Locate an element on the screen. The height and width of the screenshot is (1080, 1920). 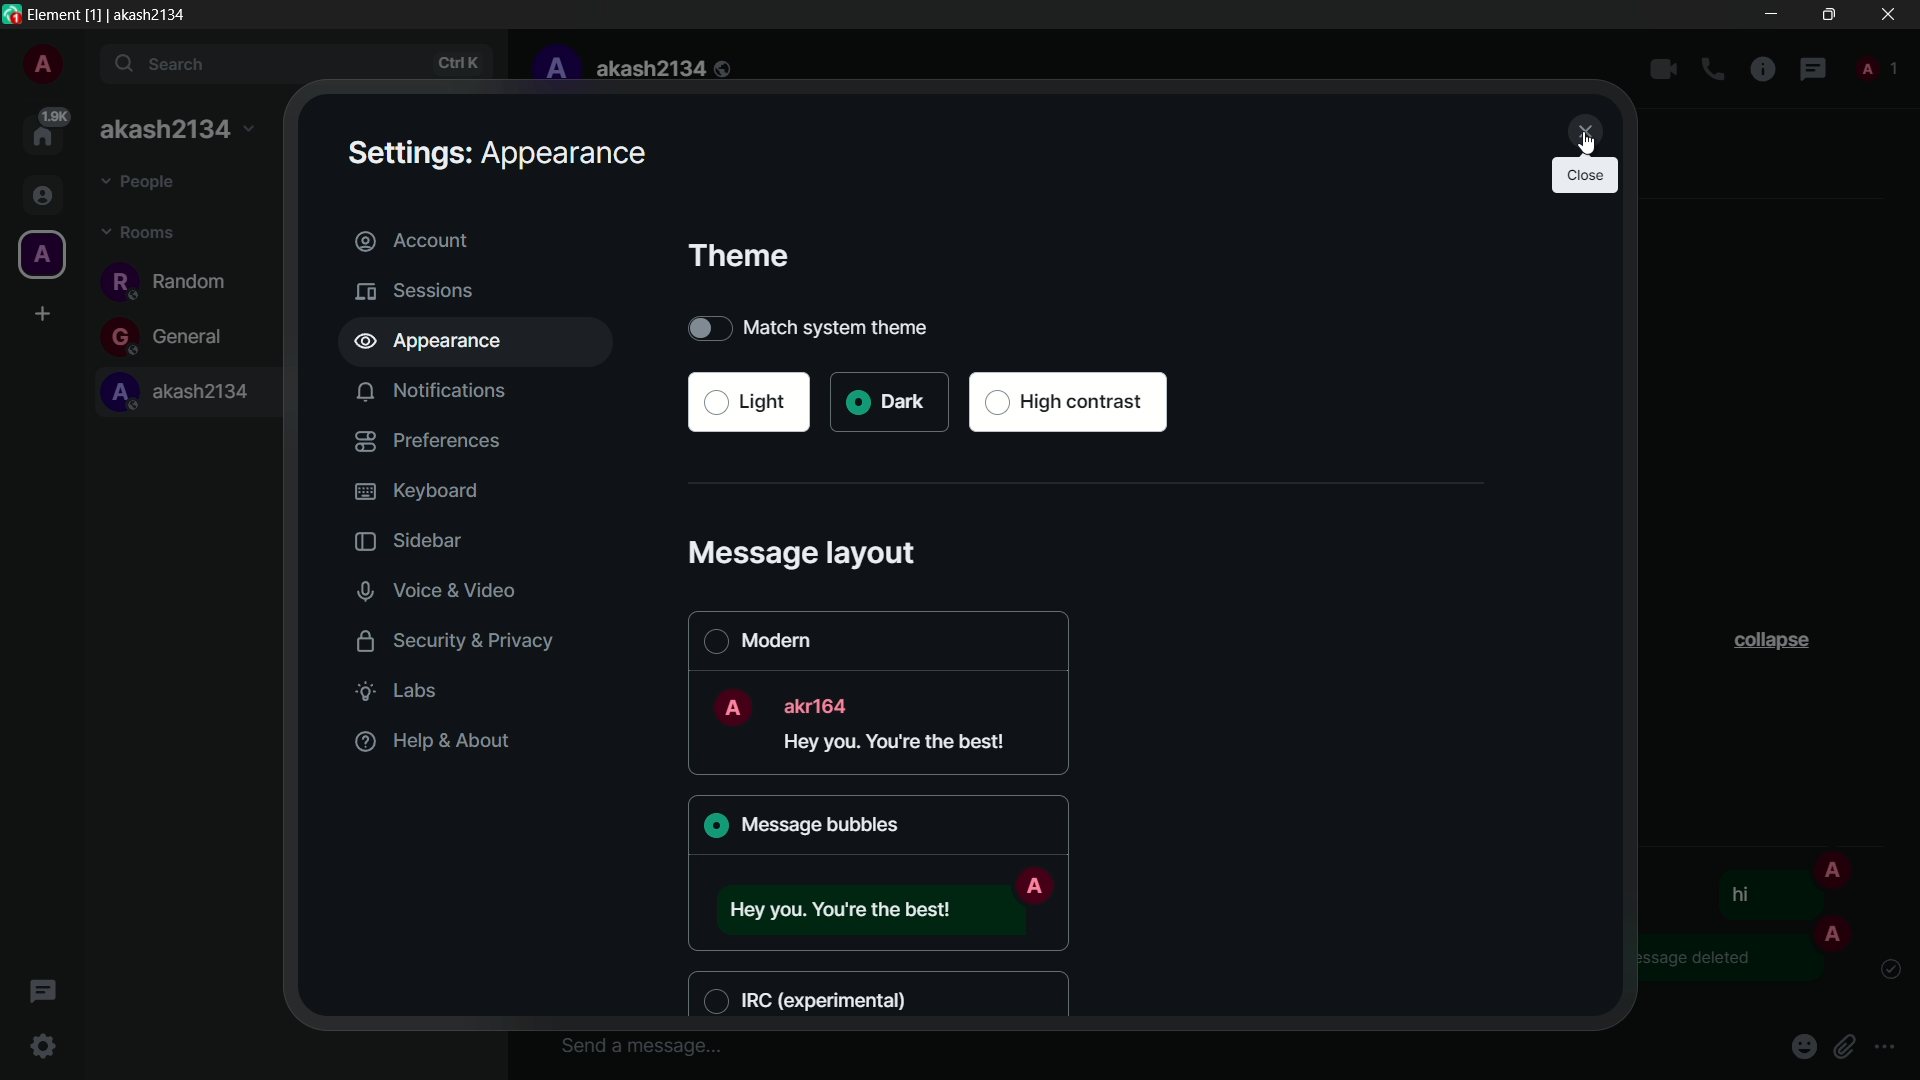
input message is located at coordinates (640, 1045).